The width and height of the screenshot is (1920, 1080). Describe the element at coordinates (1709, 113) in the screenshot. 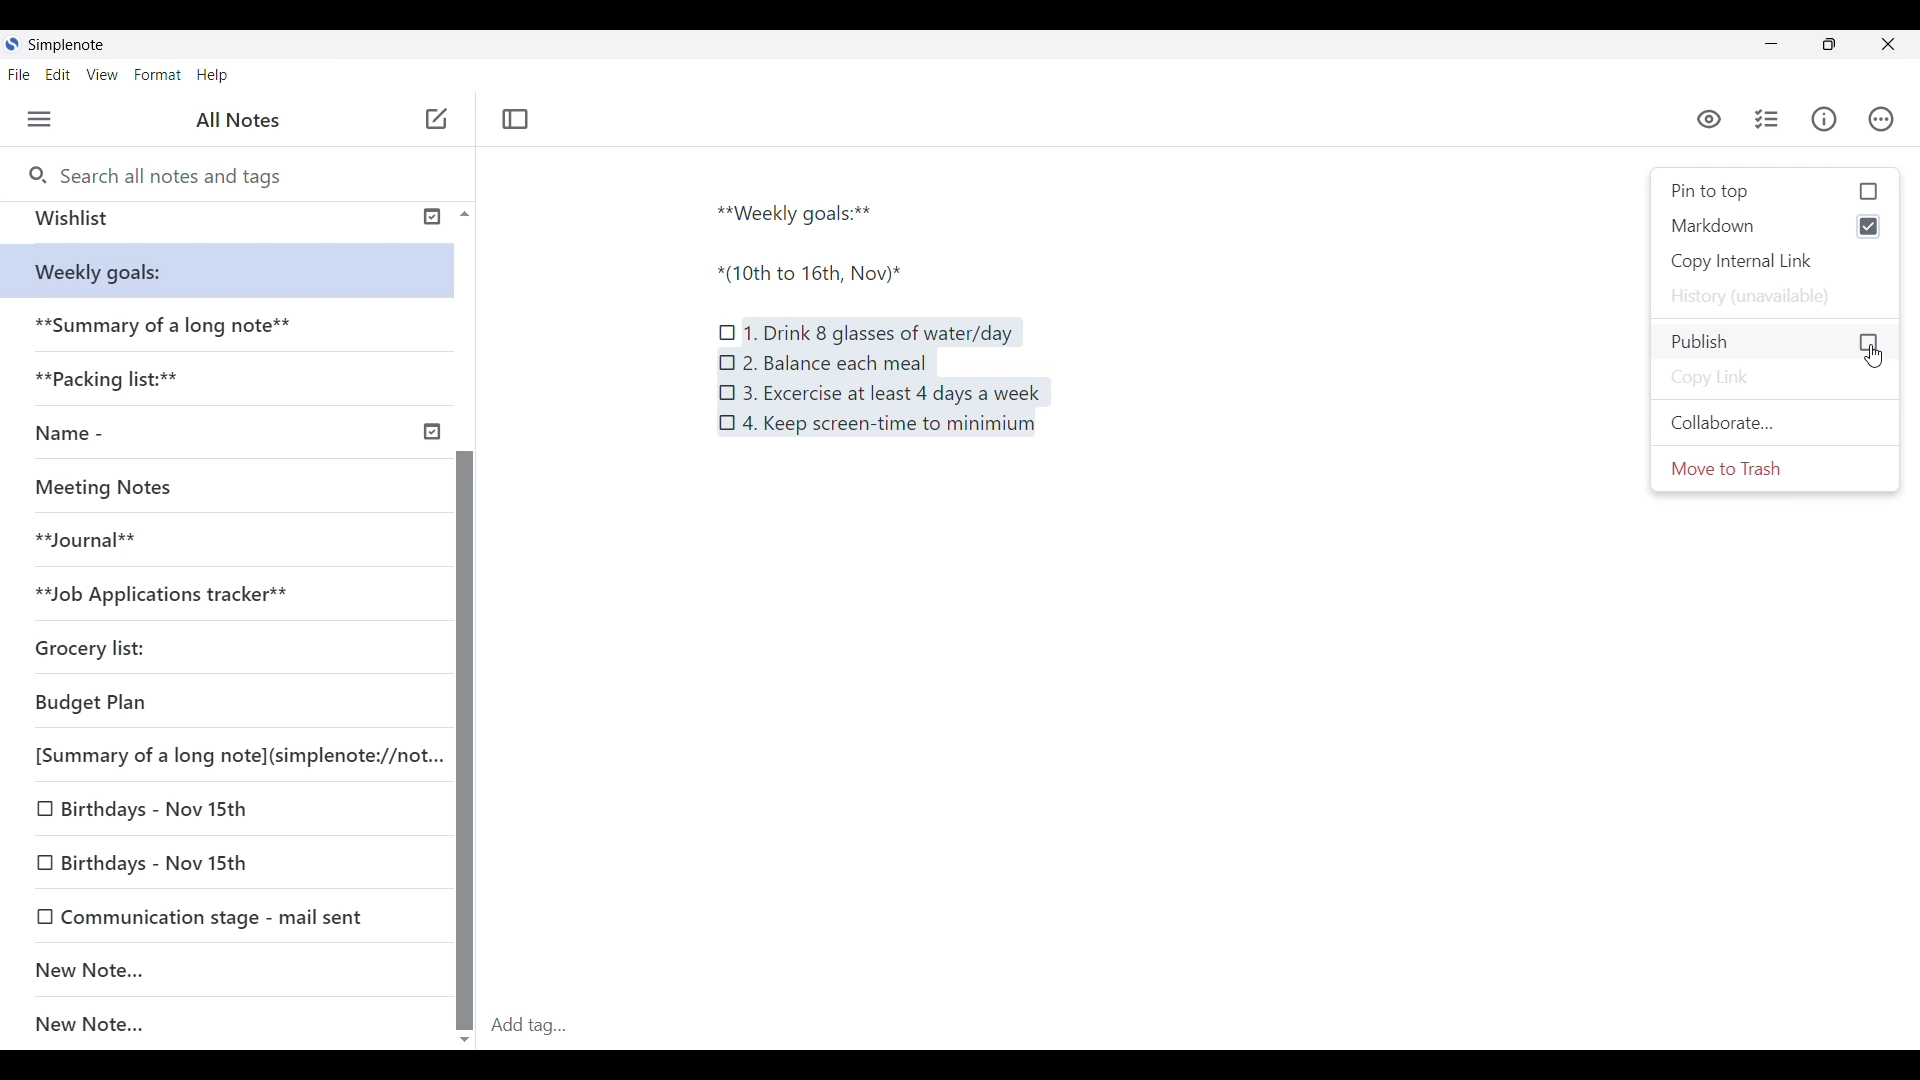

I see `visibility` at that location.